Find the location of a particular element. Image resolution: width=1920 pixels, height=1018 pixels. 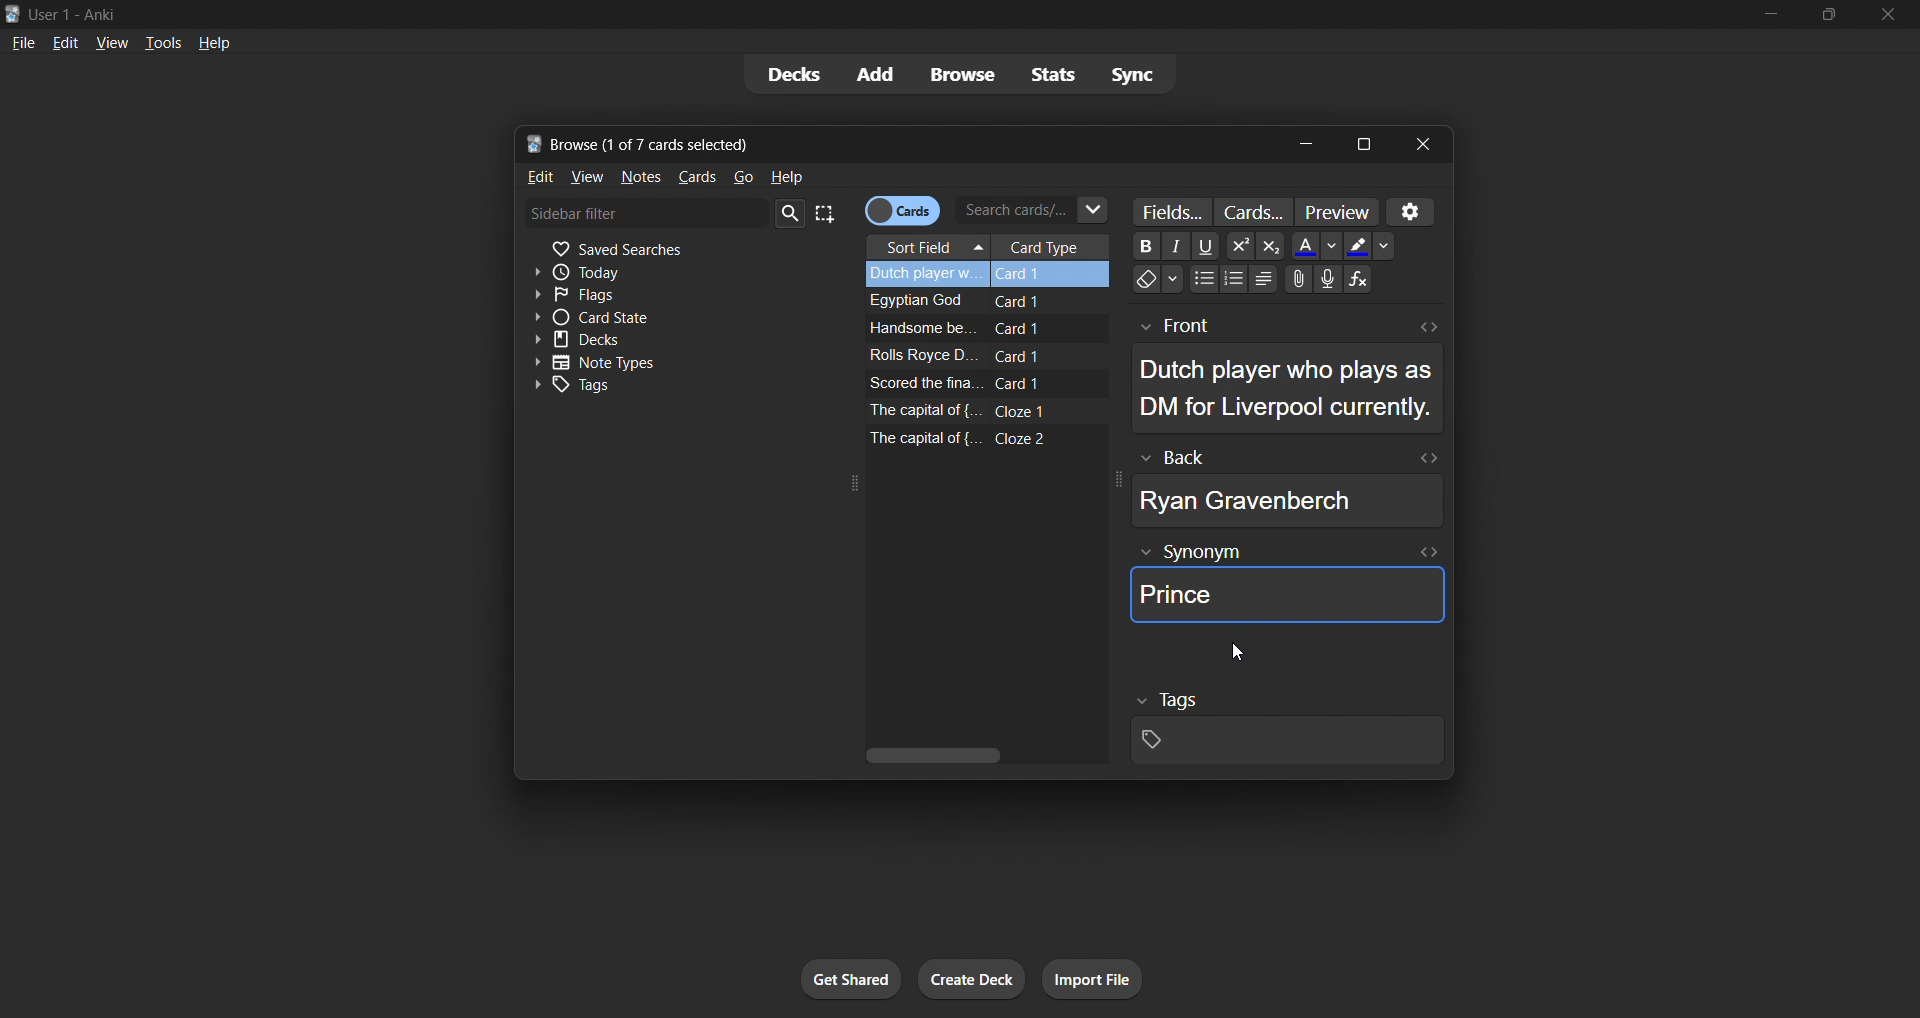

sidebar filter is located at coordinates (661, 216).